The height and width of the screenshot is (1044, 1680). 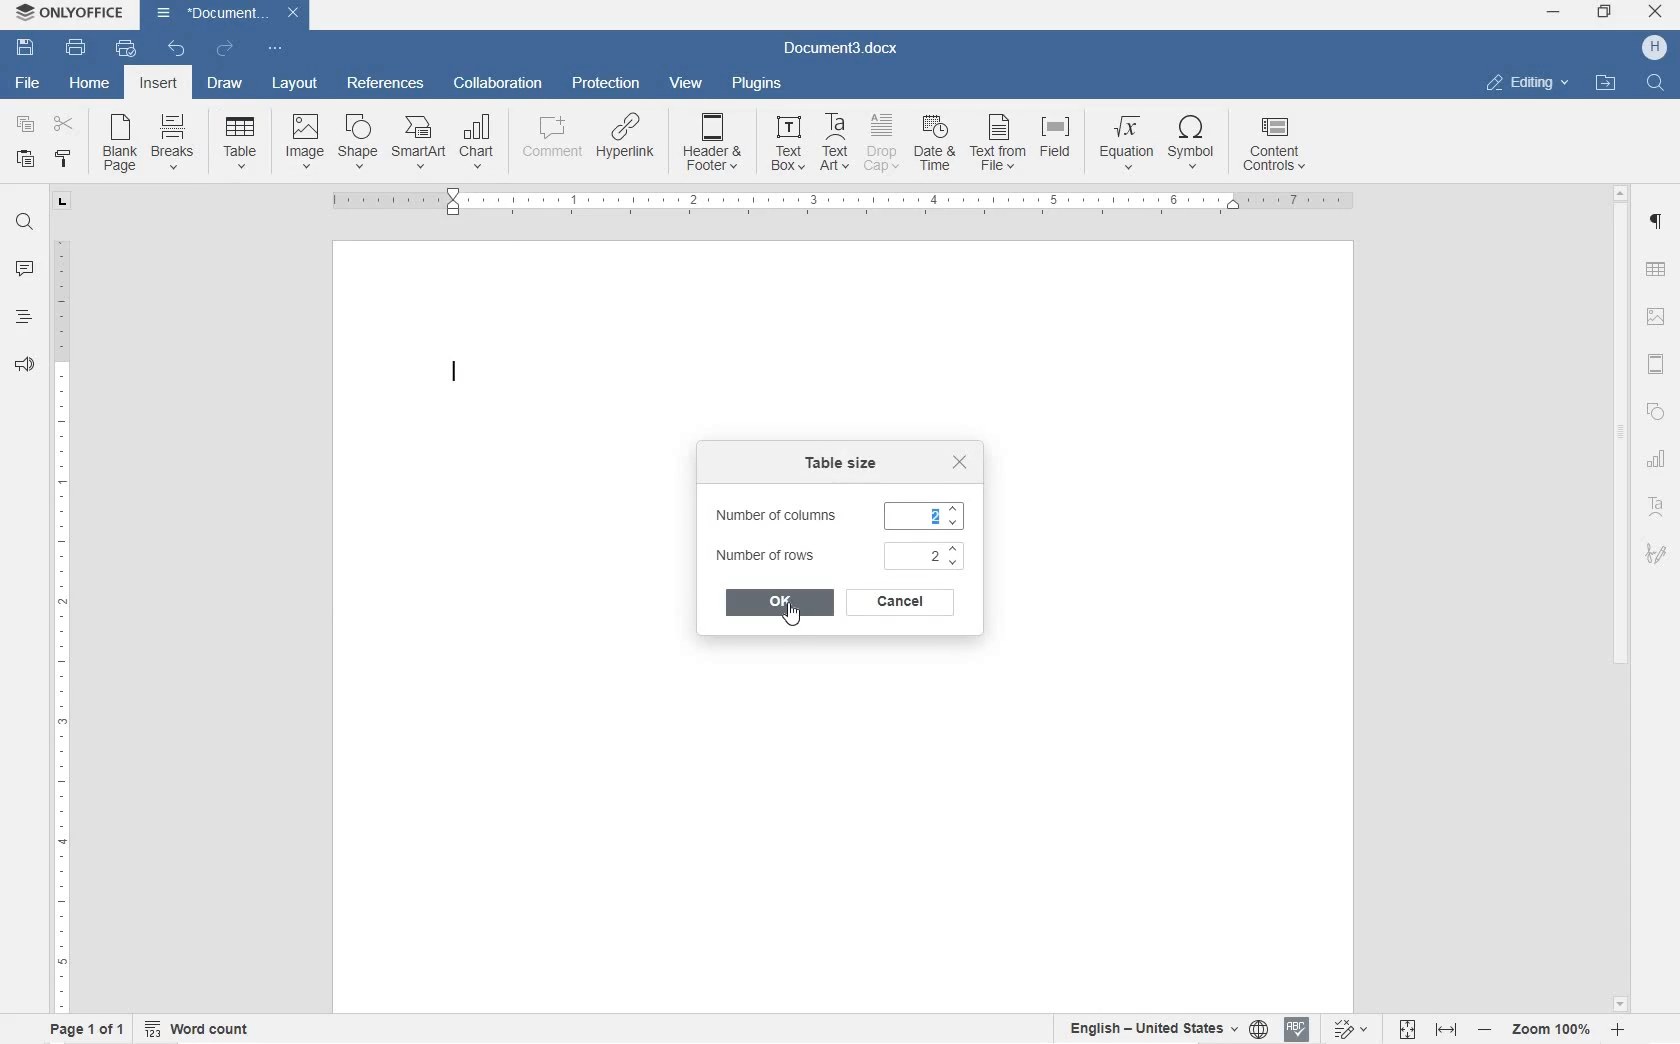 What do you see at coordinates (842, 46) in the screenshot?
I see `Document3.docx` at bounding box center [842, 46].